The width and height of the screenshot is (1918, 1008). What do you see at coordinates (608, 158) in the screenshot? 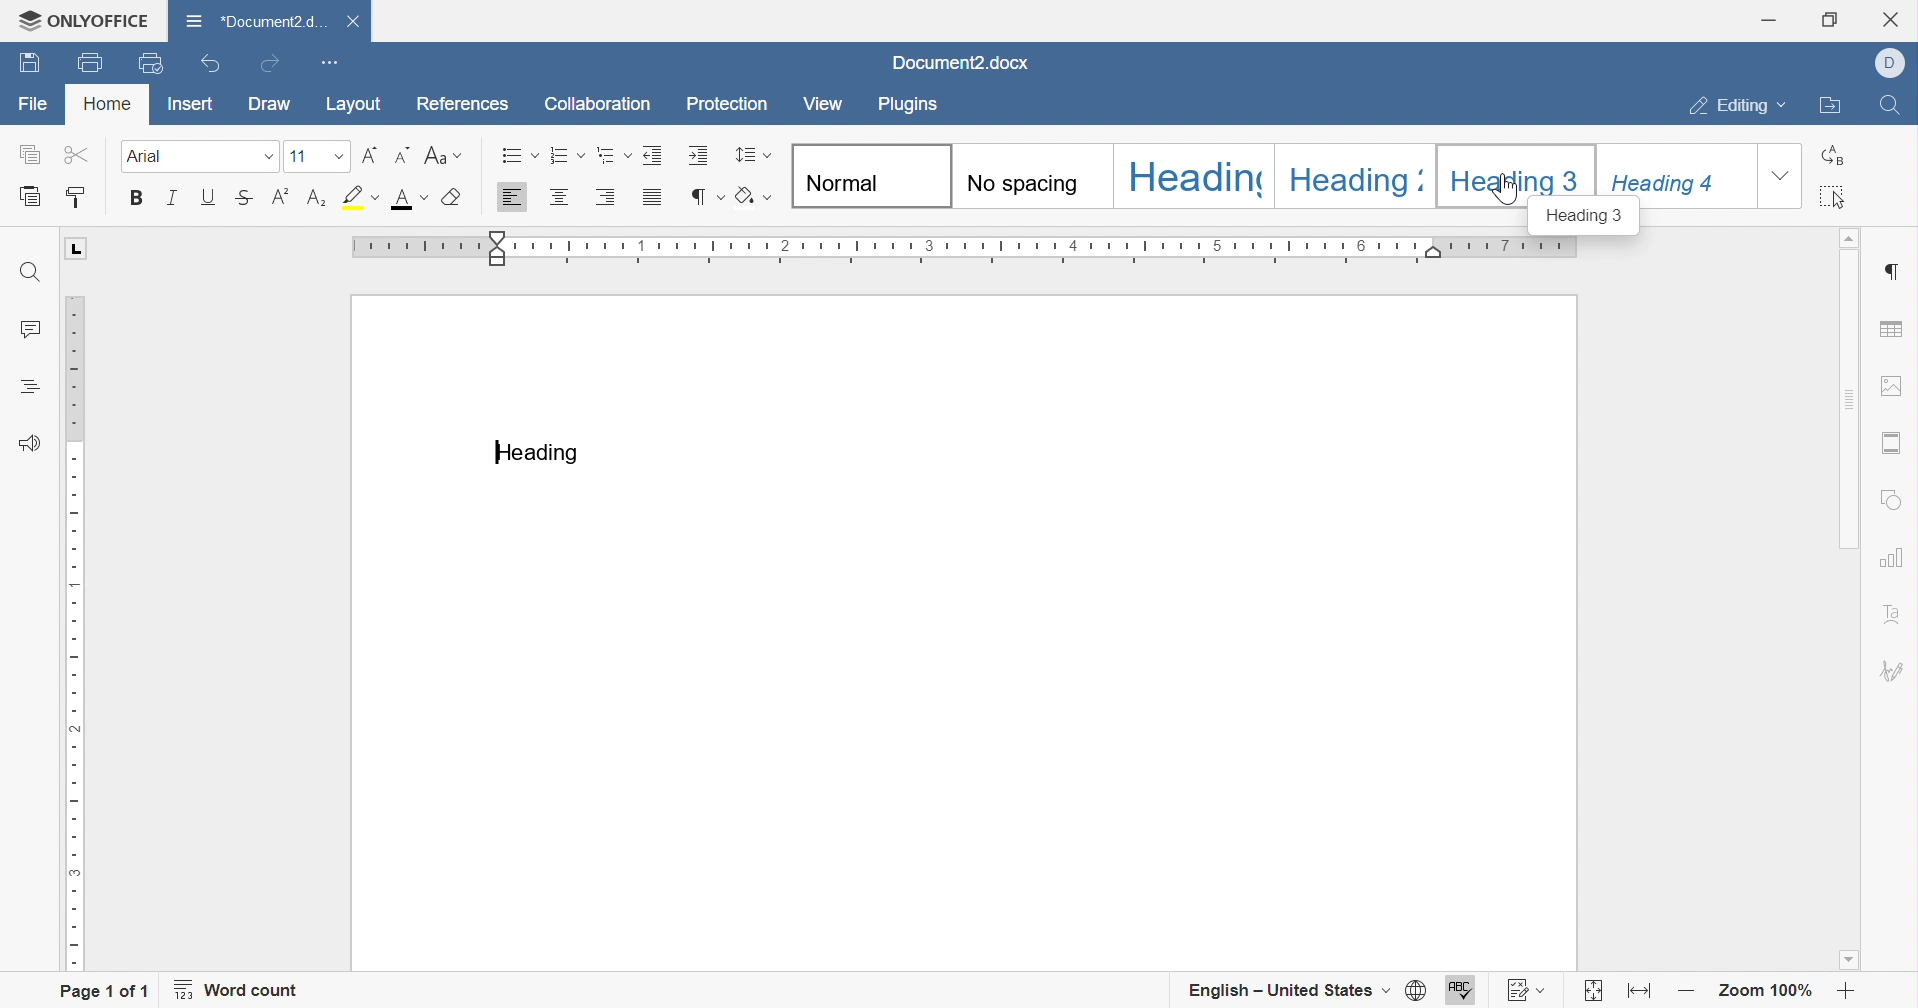
I see `Multilevel list` at bounding box center [608, 158].